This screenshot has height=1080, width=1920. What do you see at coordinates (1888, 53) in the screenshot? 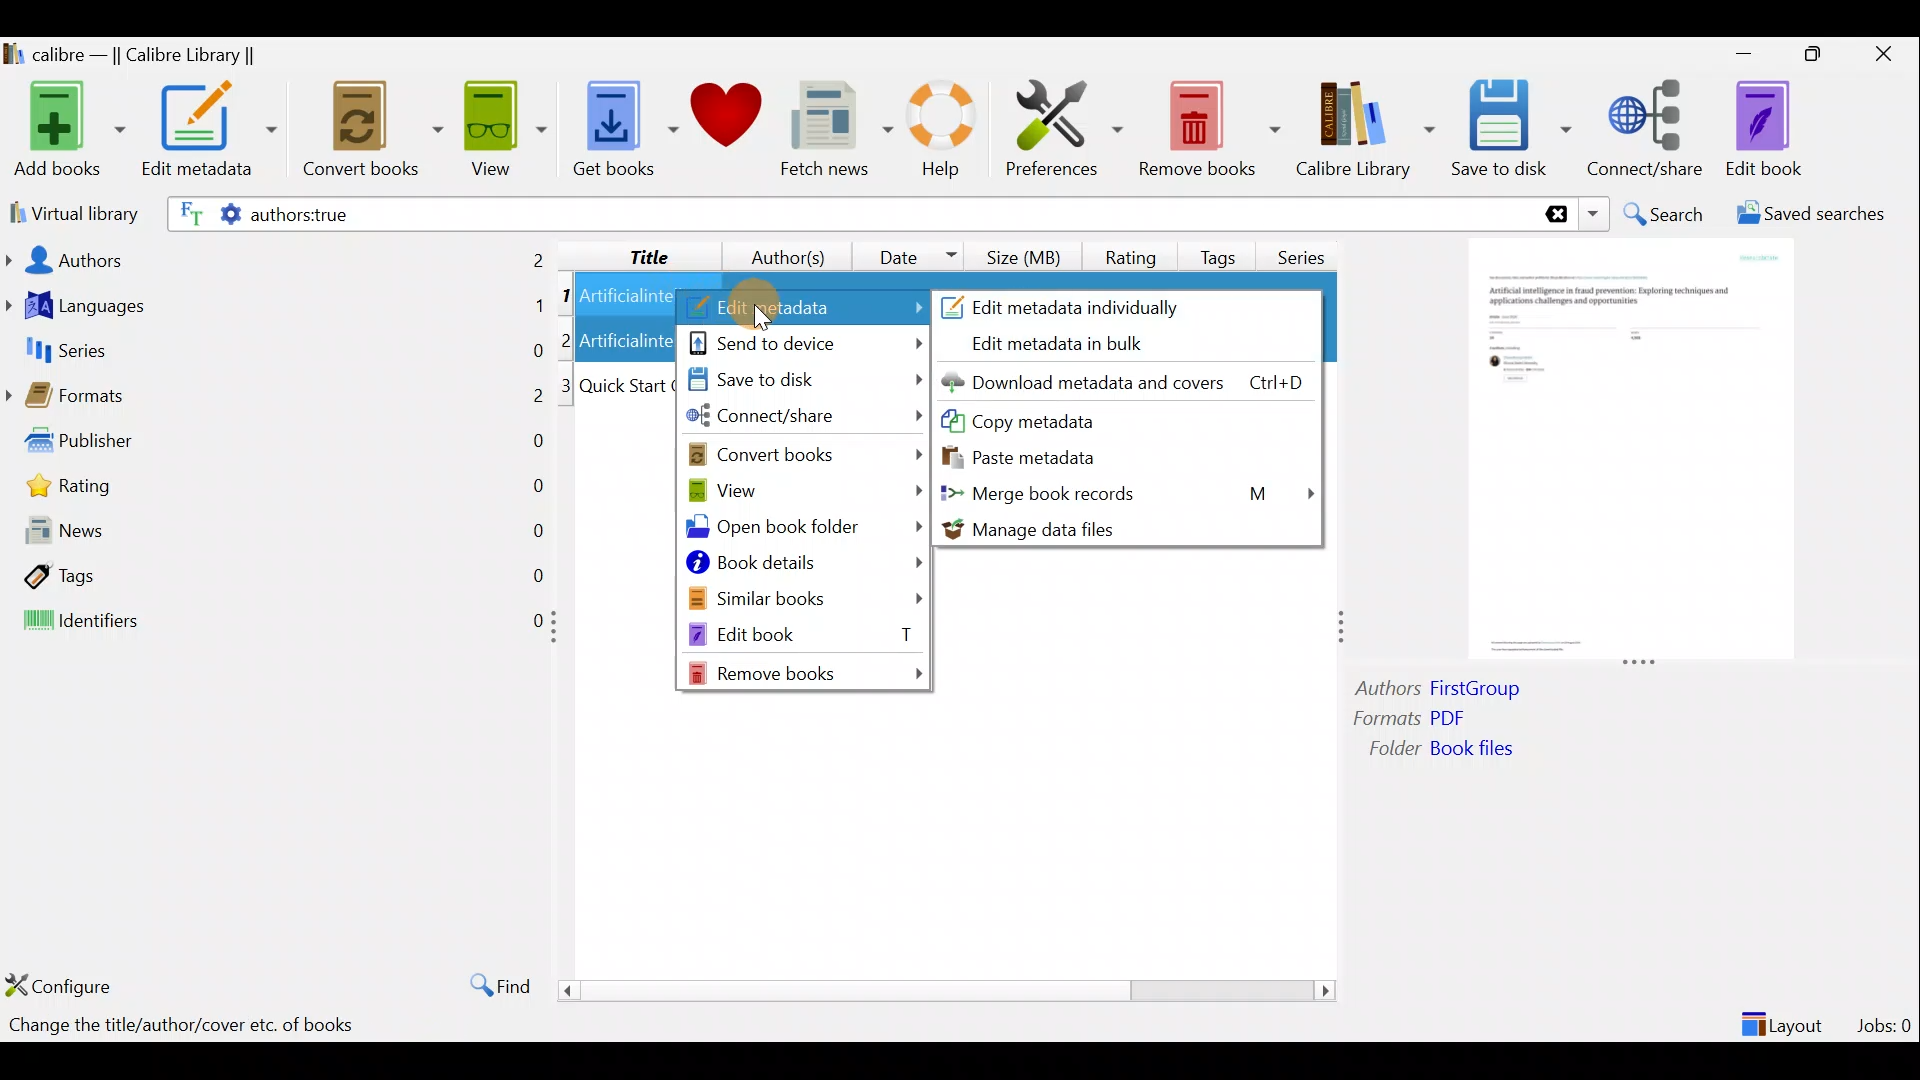
I see `Close` at bounding box center [1888, 53].